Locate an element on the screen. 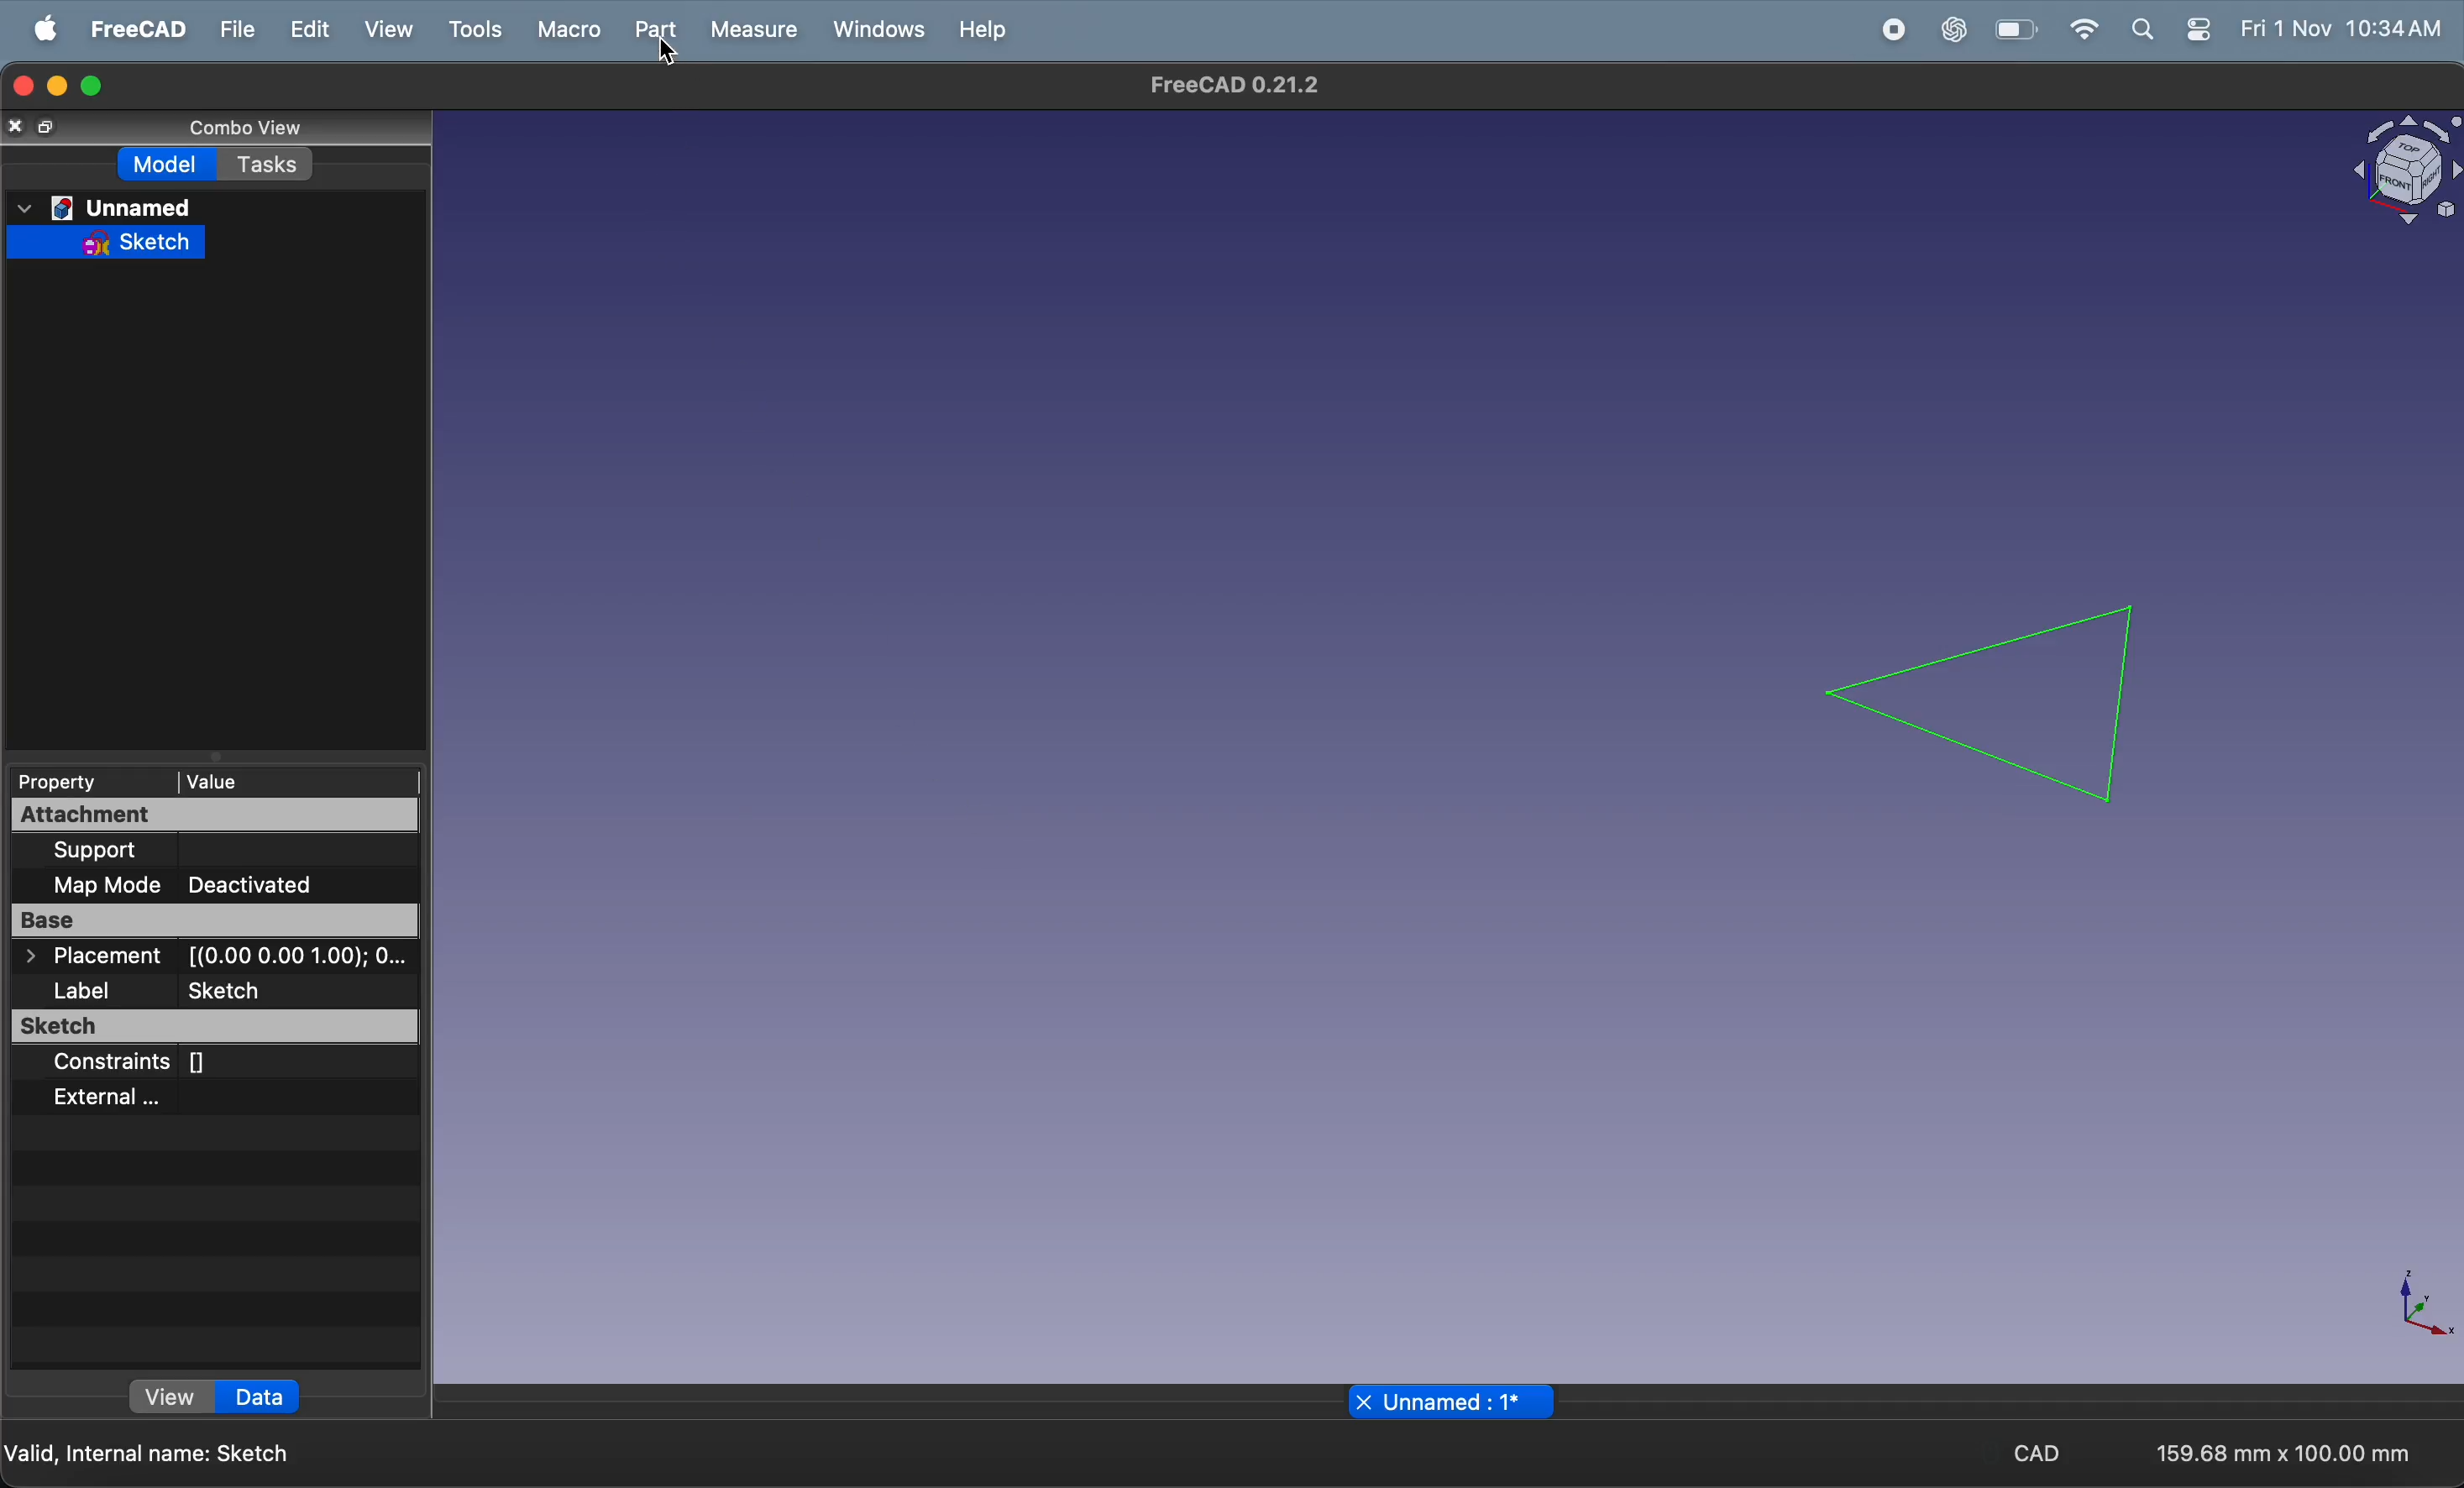  label sketch is located at coordinates (218, 993).